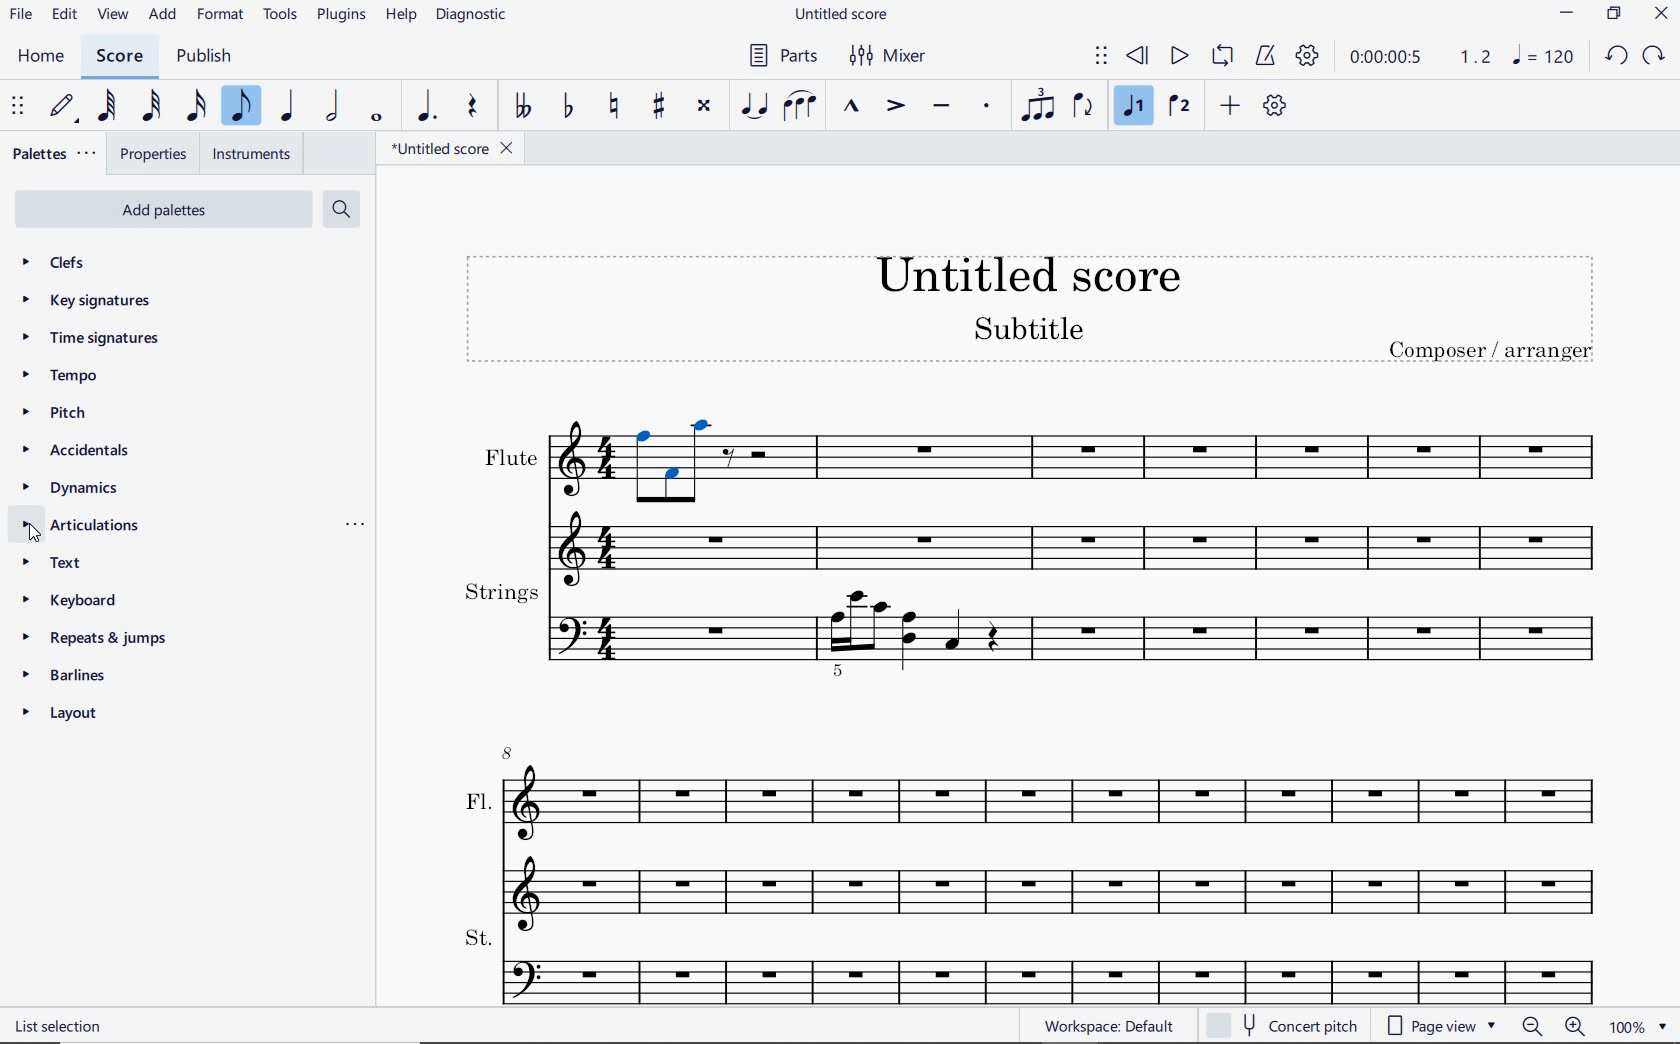 The image size is (1680, 1044). I want to click on WHOLE NOTE, so click(377, 118).